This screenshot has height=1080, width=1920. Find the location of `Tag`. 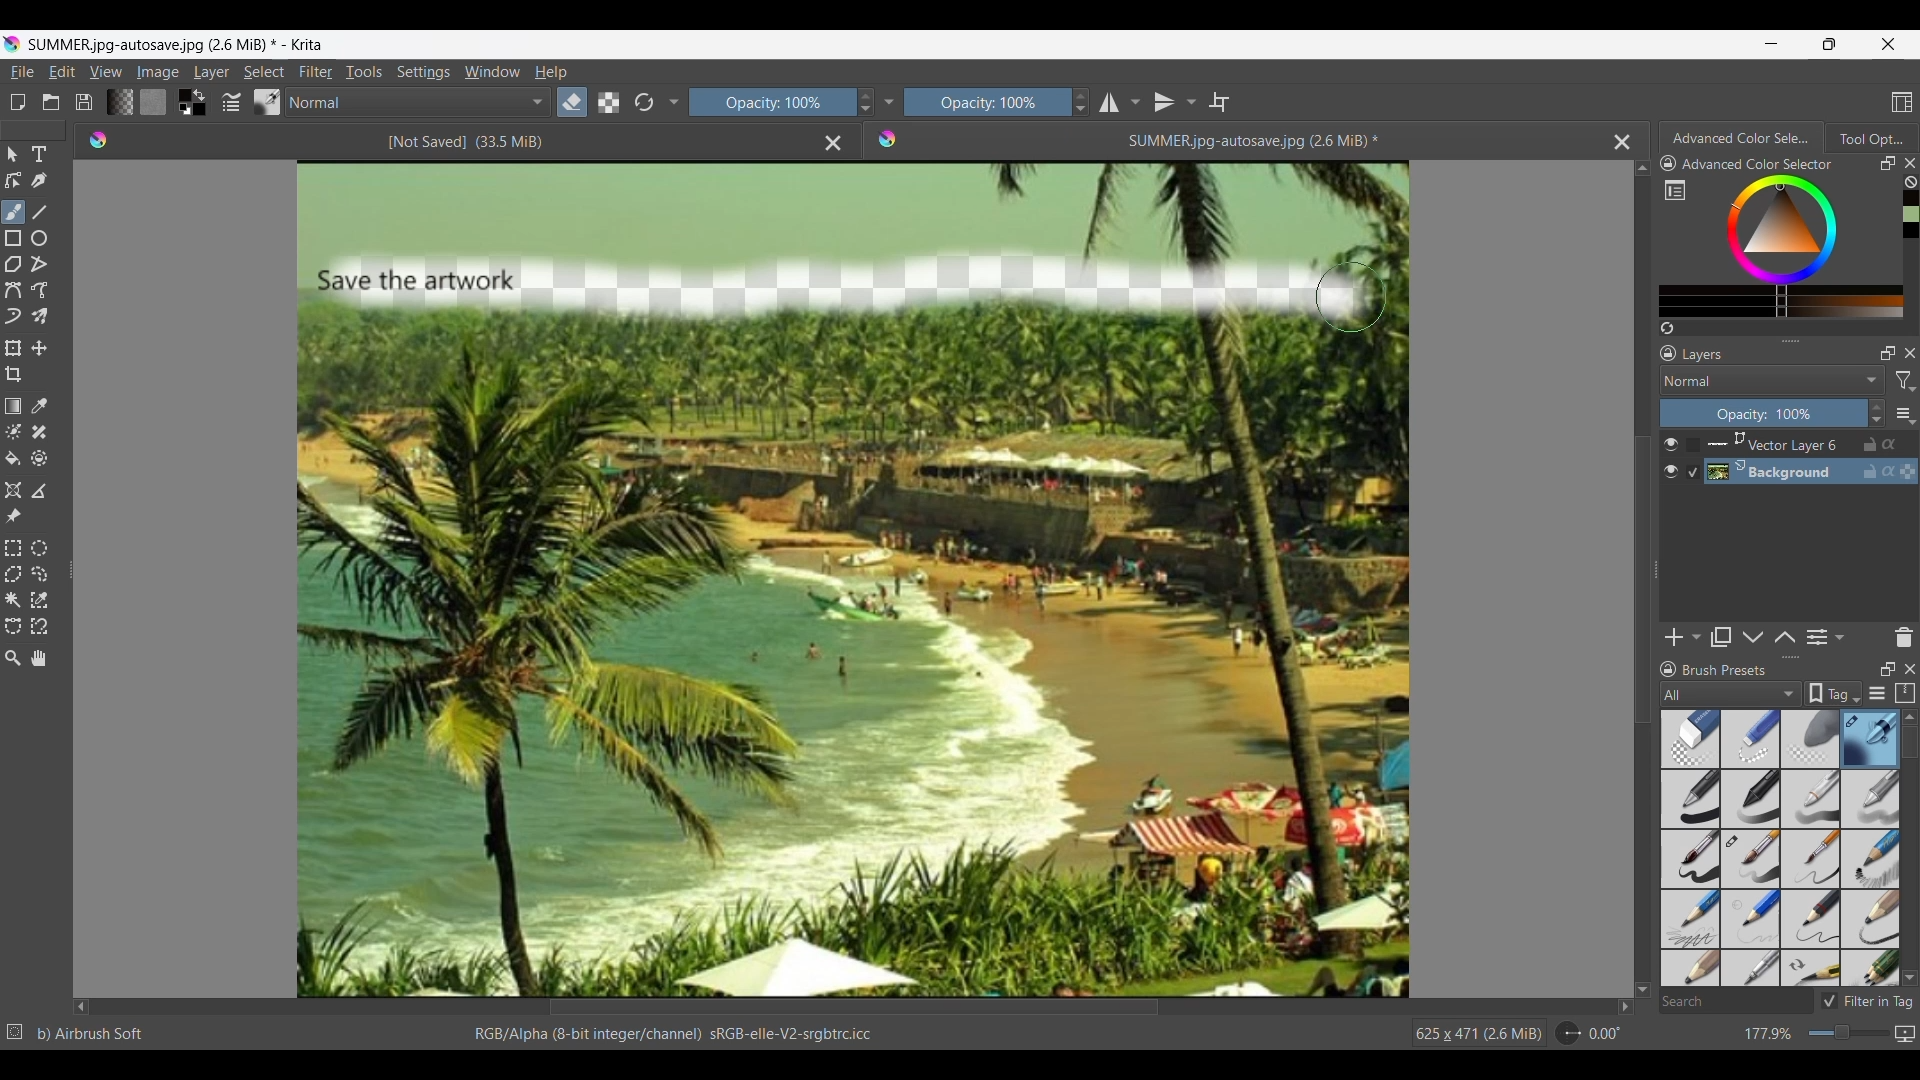

Tag is located at coordinates (1833, 694).